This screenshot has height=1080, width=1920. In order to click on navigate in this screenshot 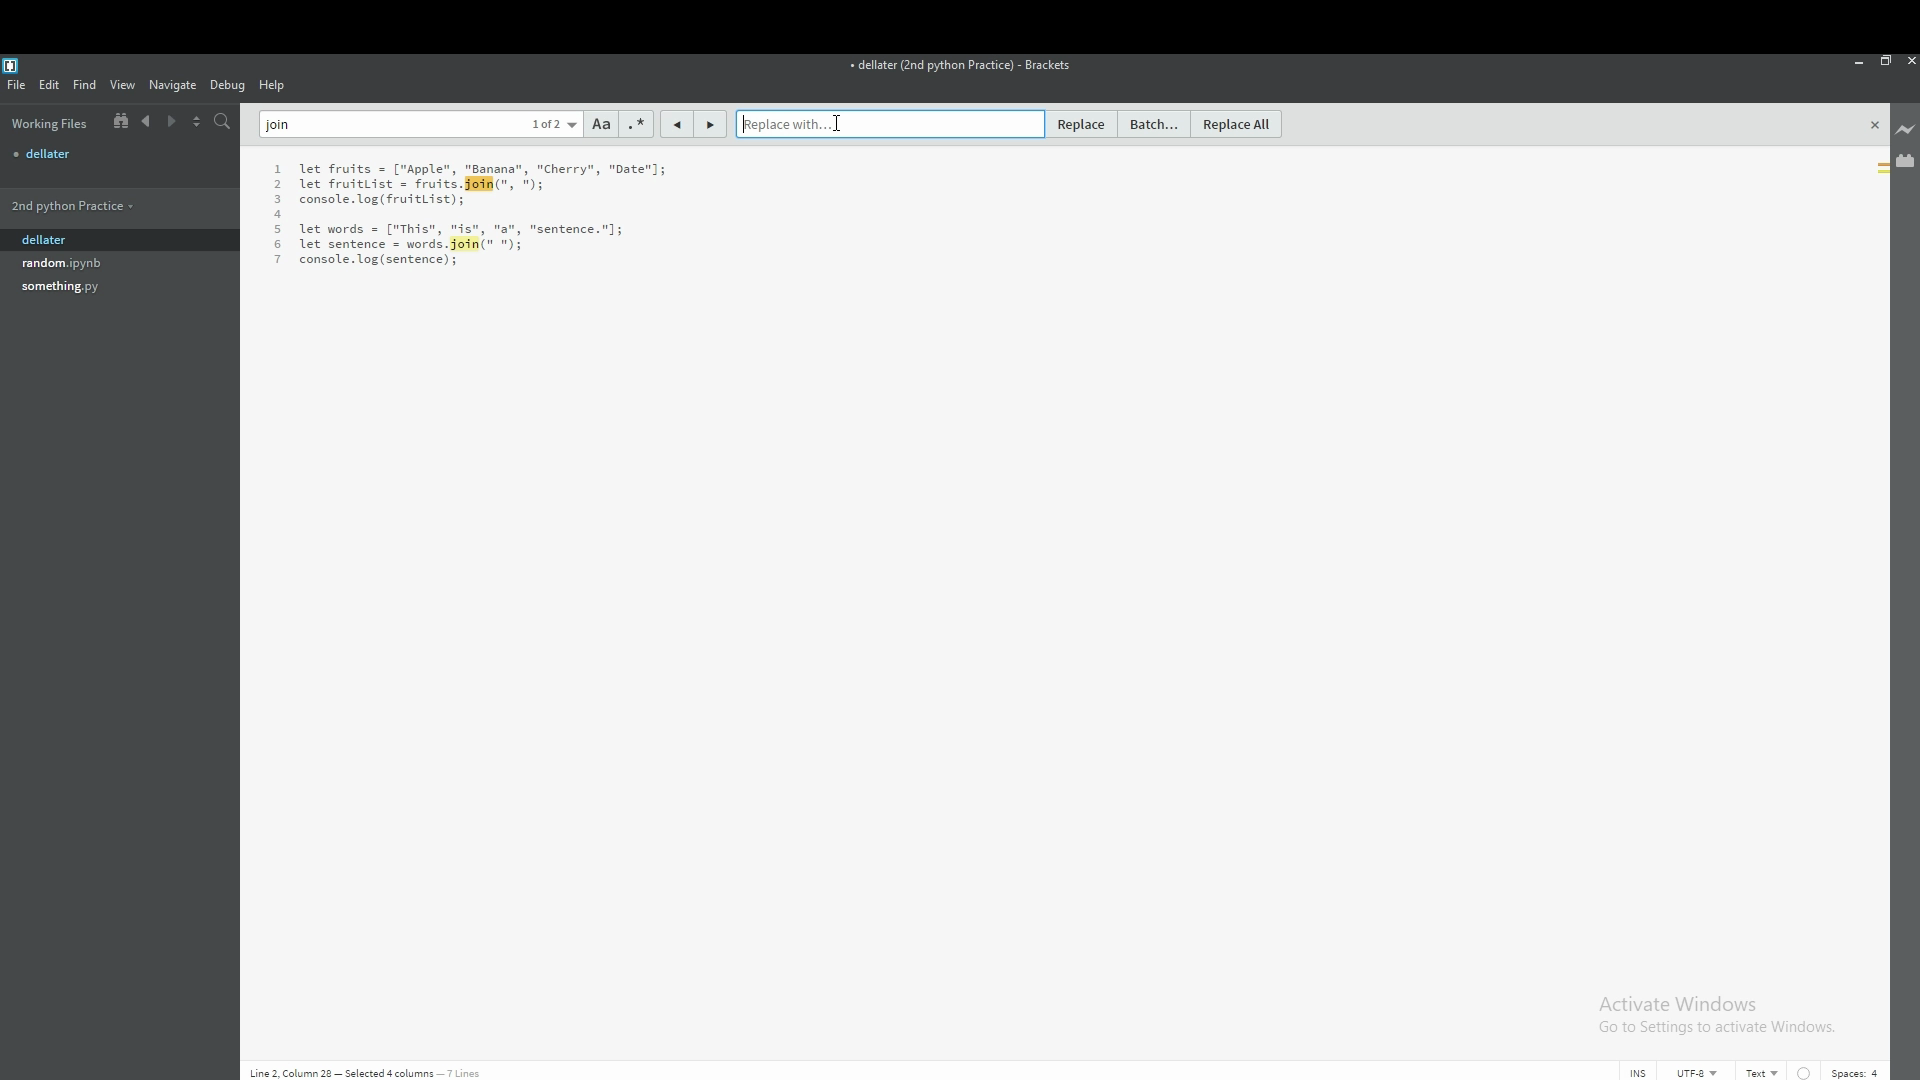, I will do `click(174, 84)`.